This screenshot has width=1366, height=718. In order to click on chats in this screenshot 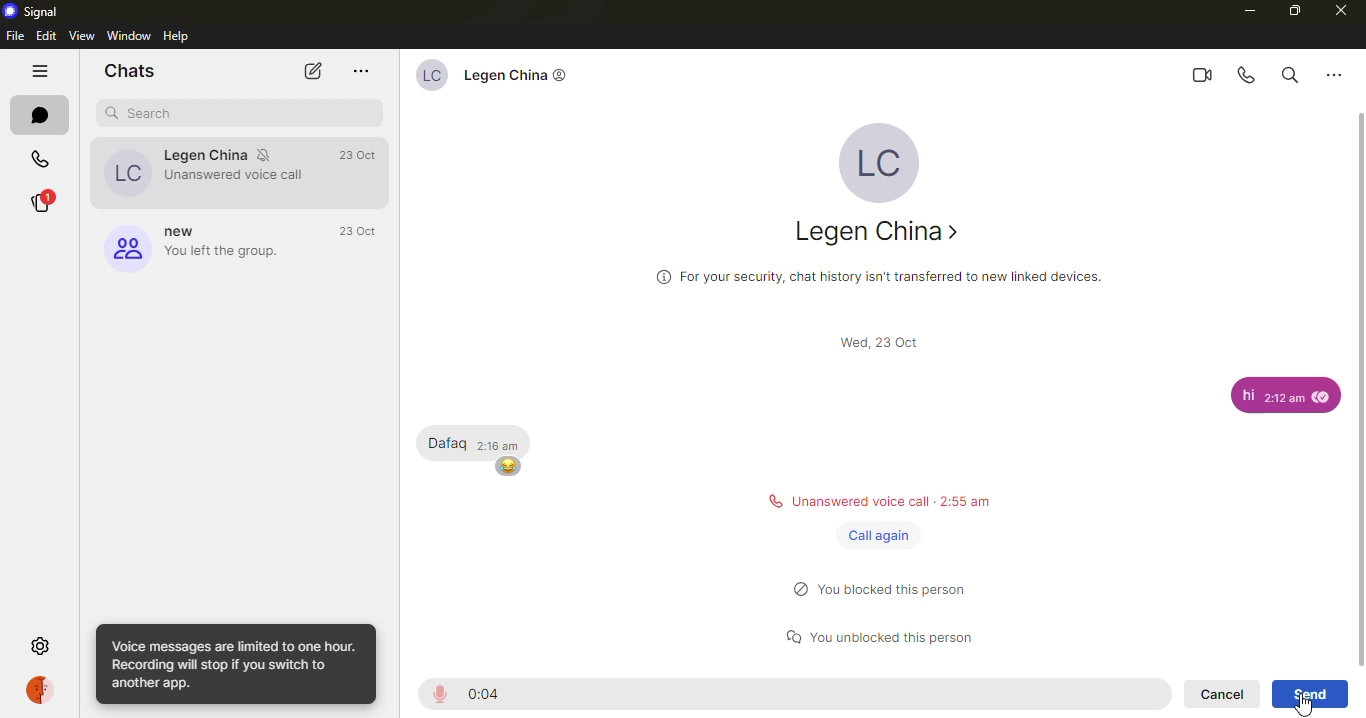, I will do `click(47, 117)`.